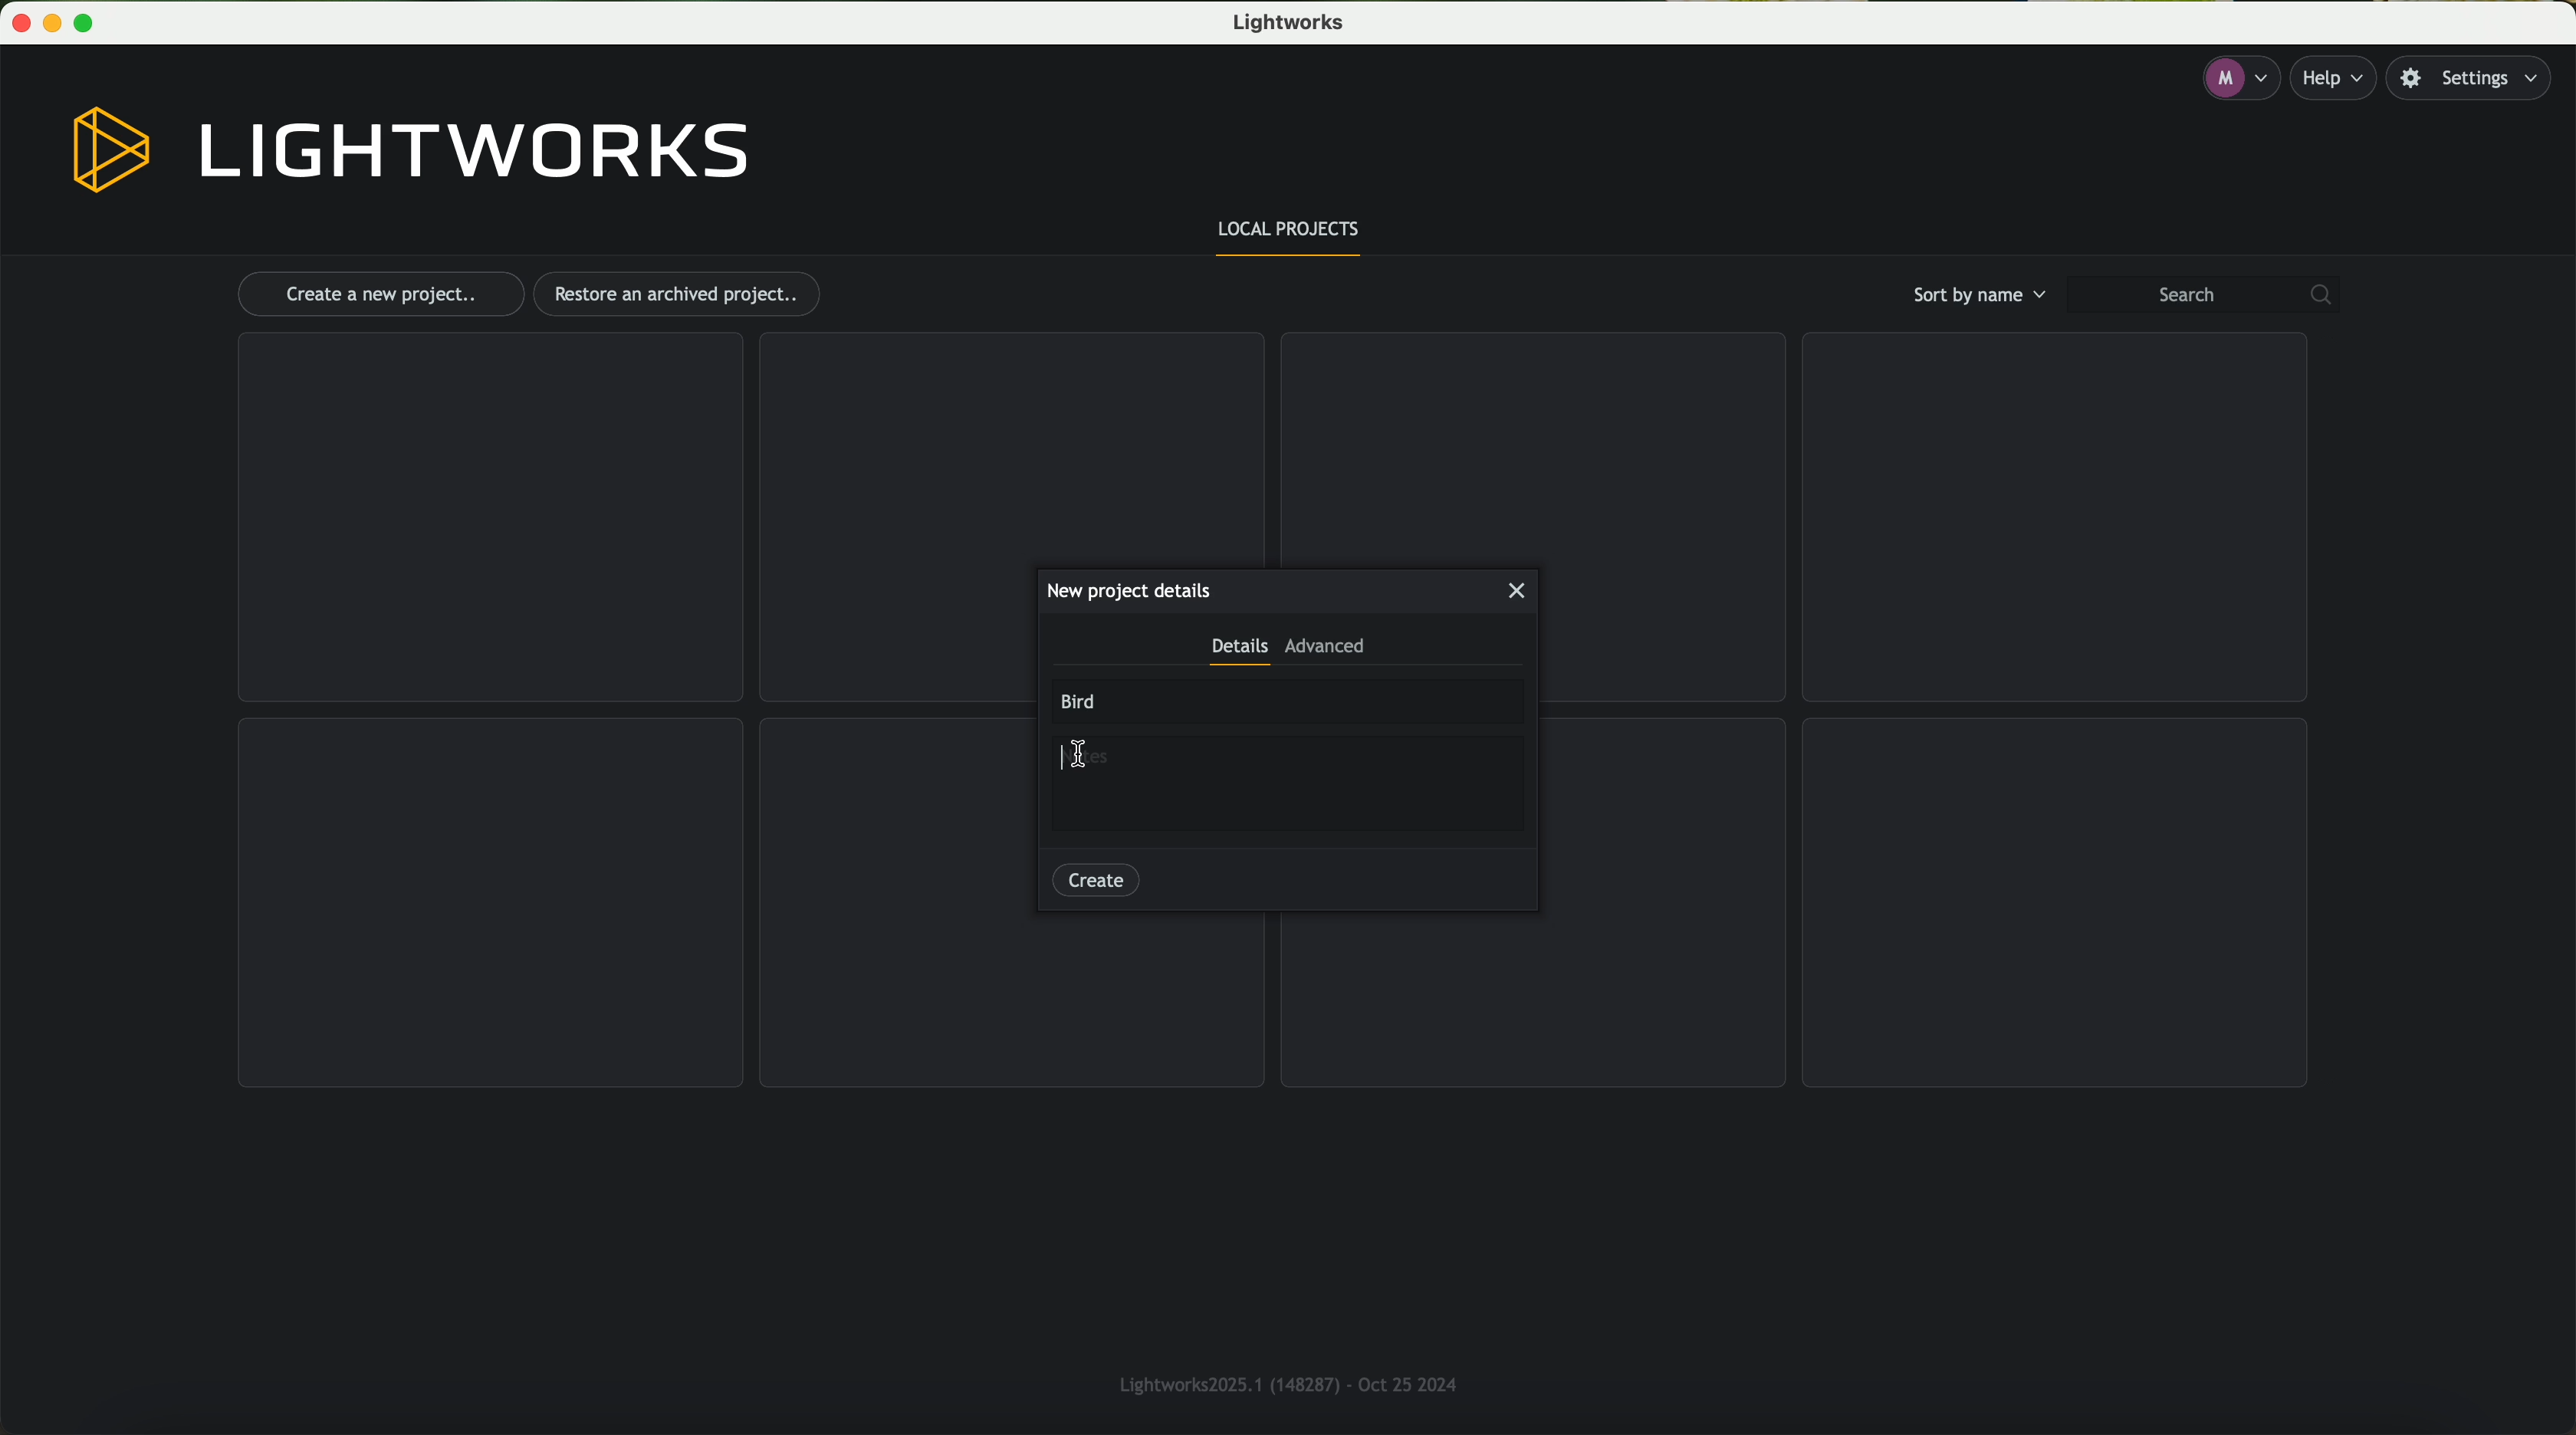 The height and width of the screenshot is (1435, 2576). I want to click on restore an archived project, so click(682, 294).